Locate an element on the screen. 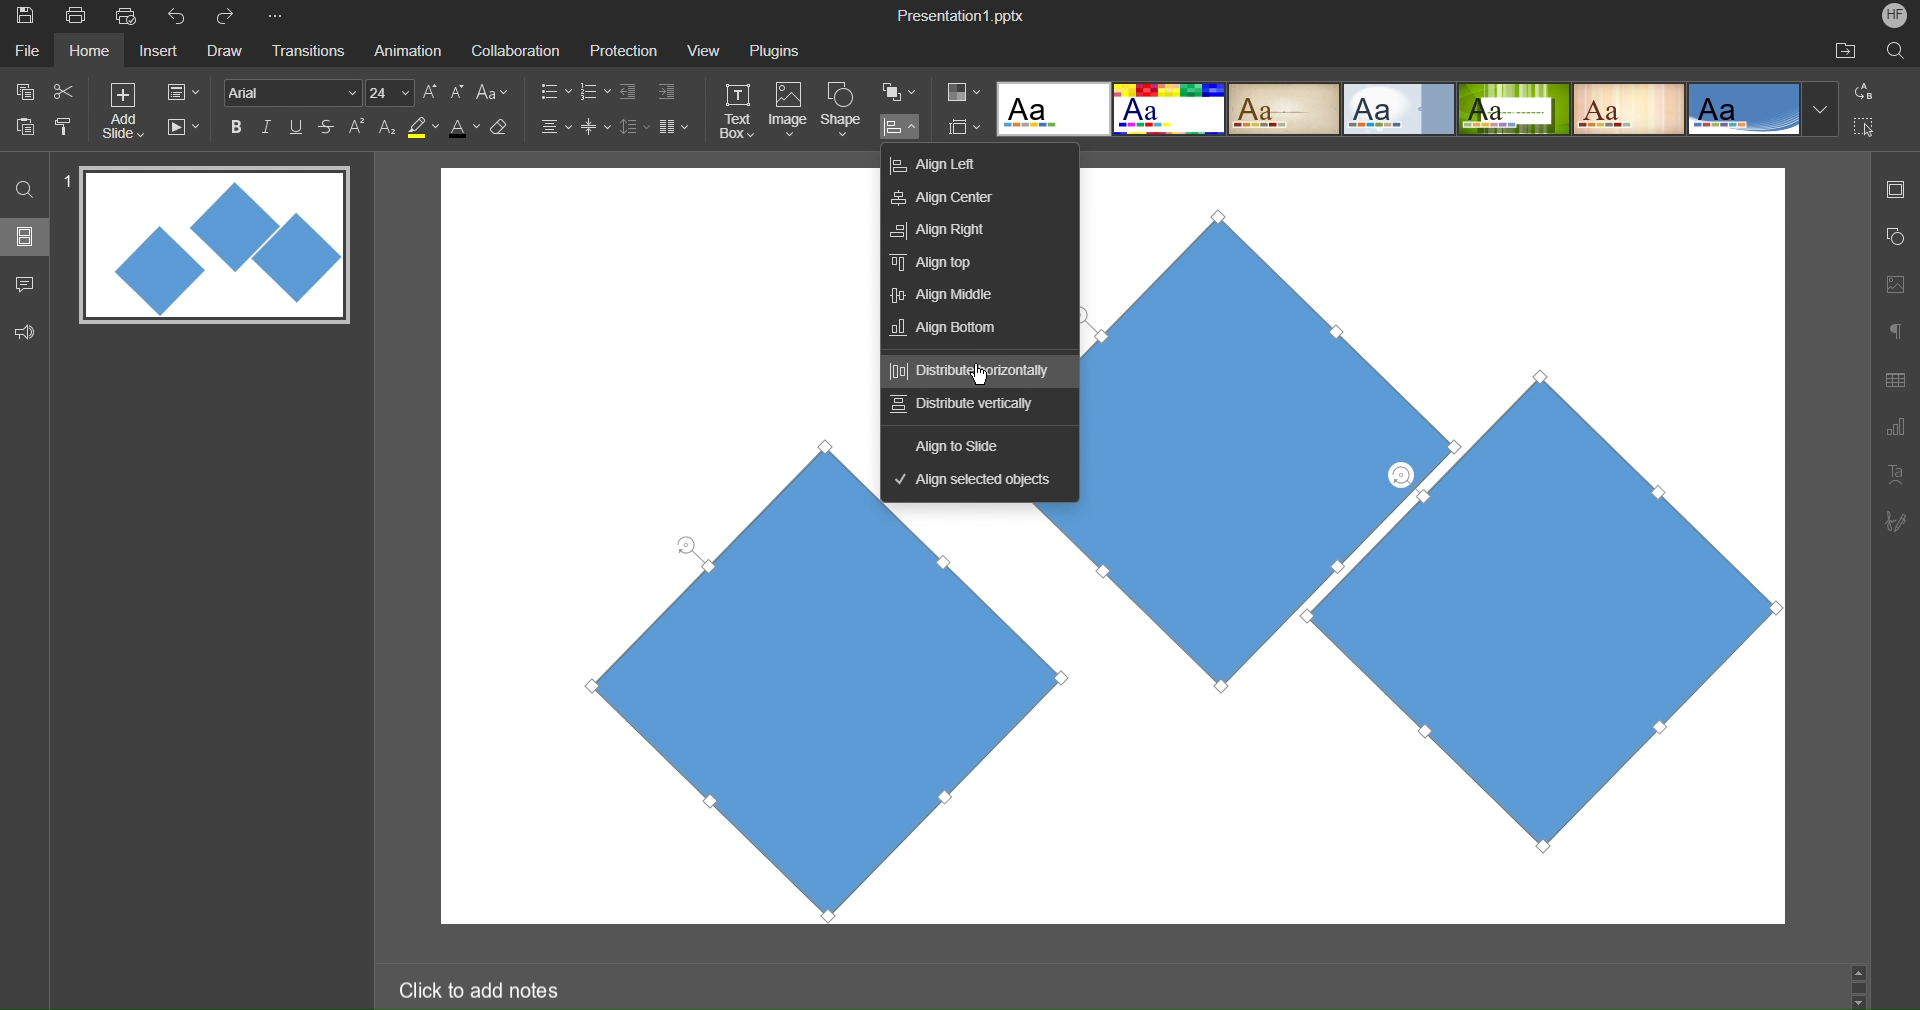  Increase Indent is located at coordinates (667, 89).